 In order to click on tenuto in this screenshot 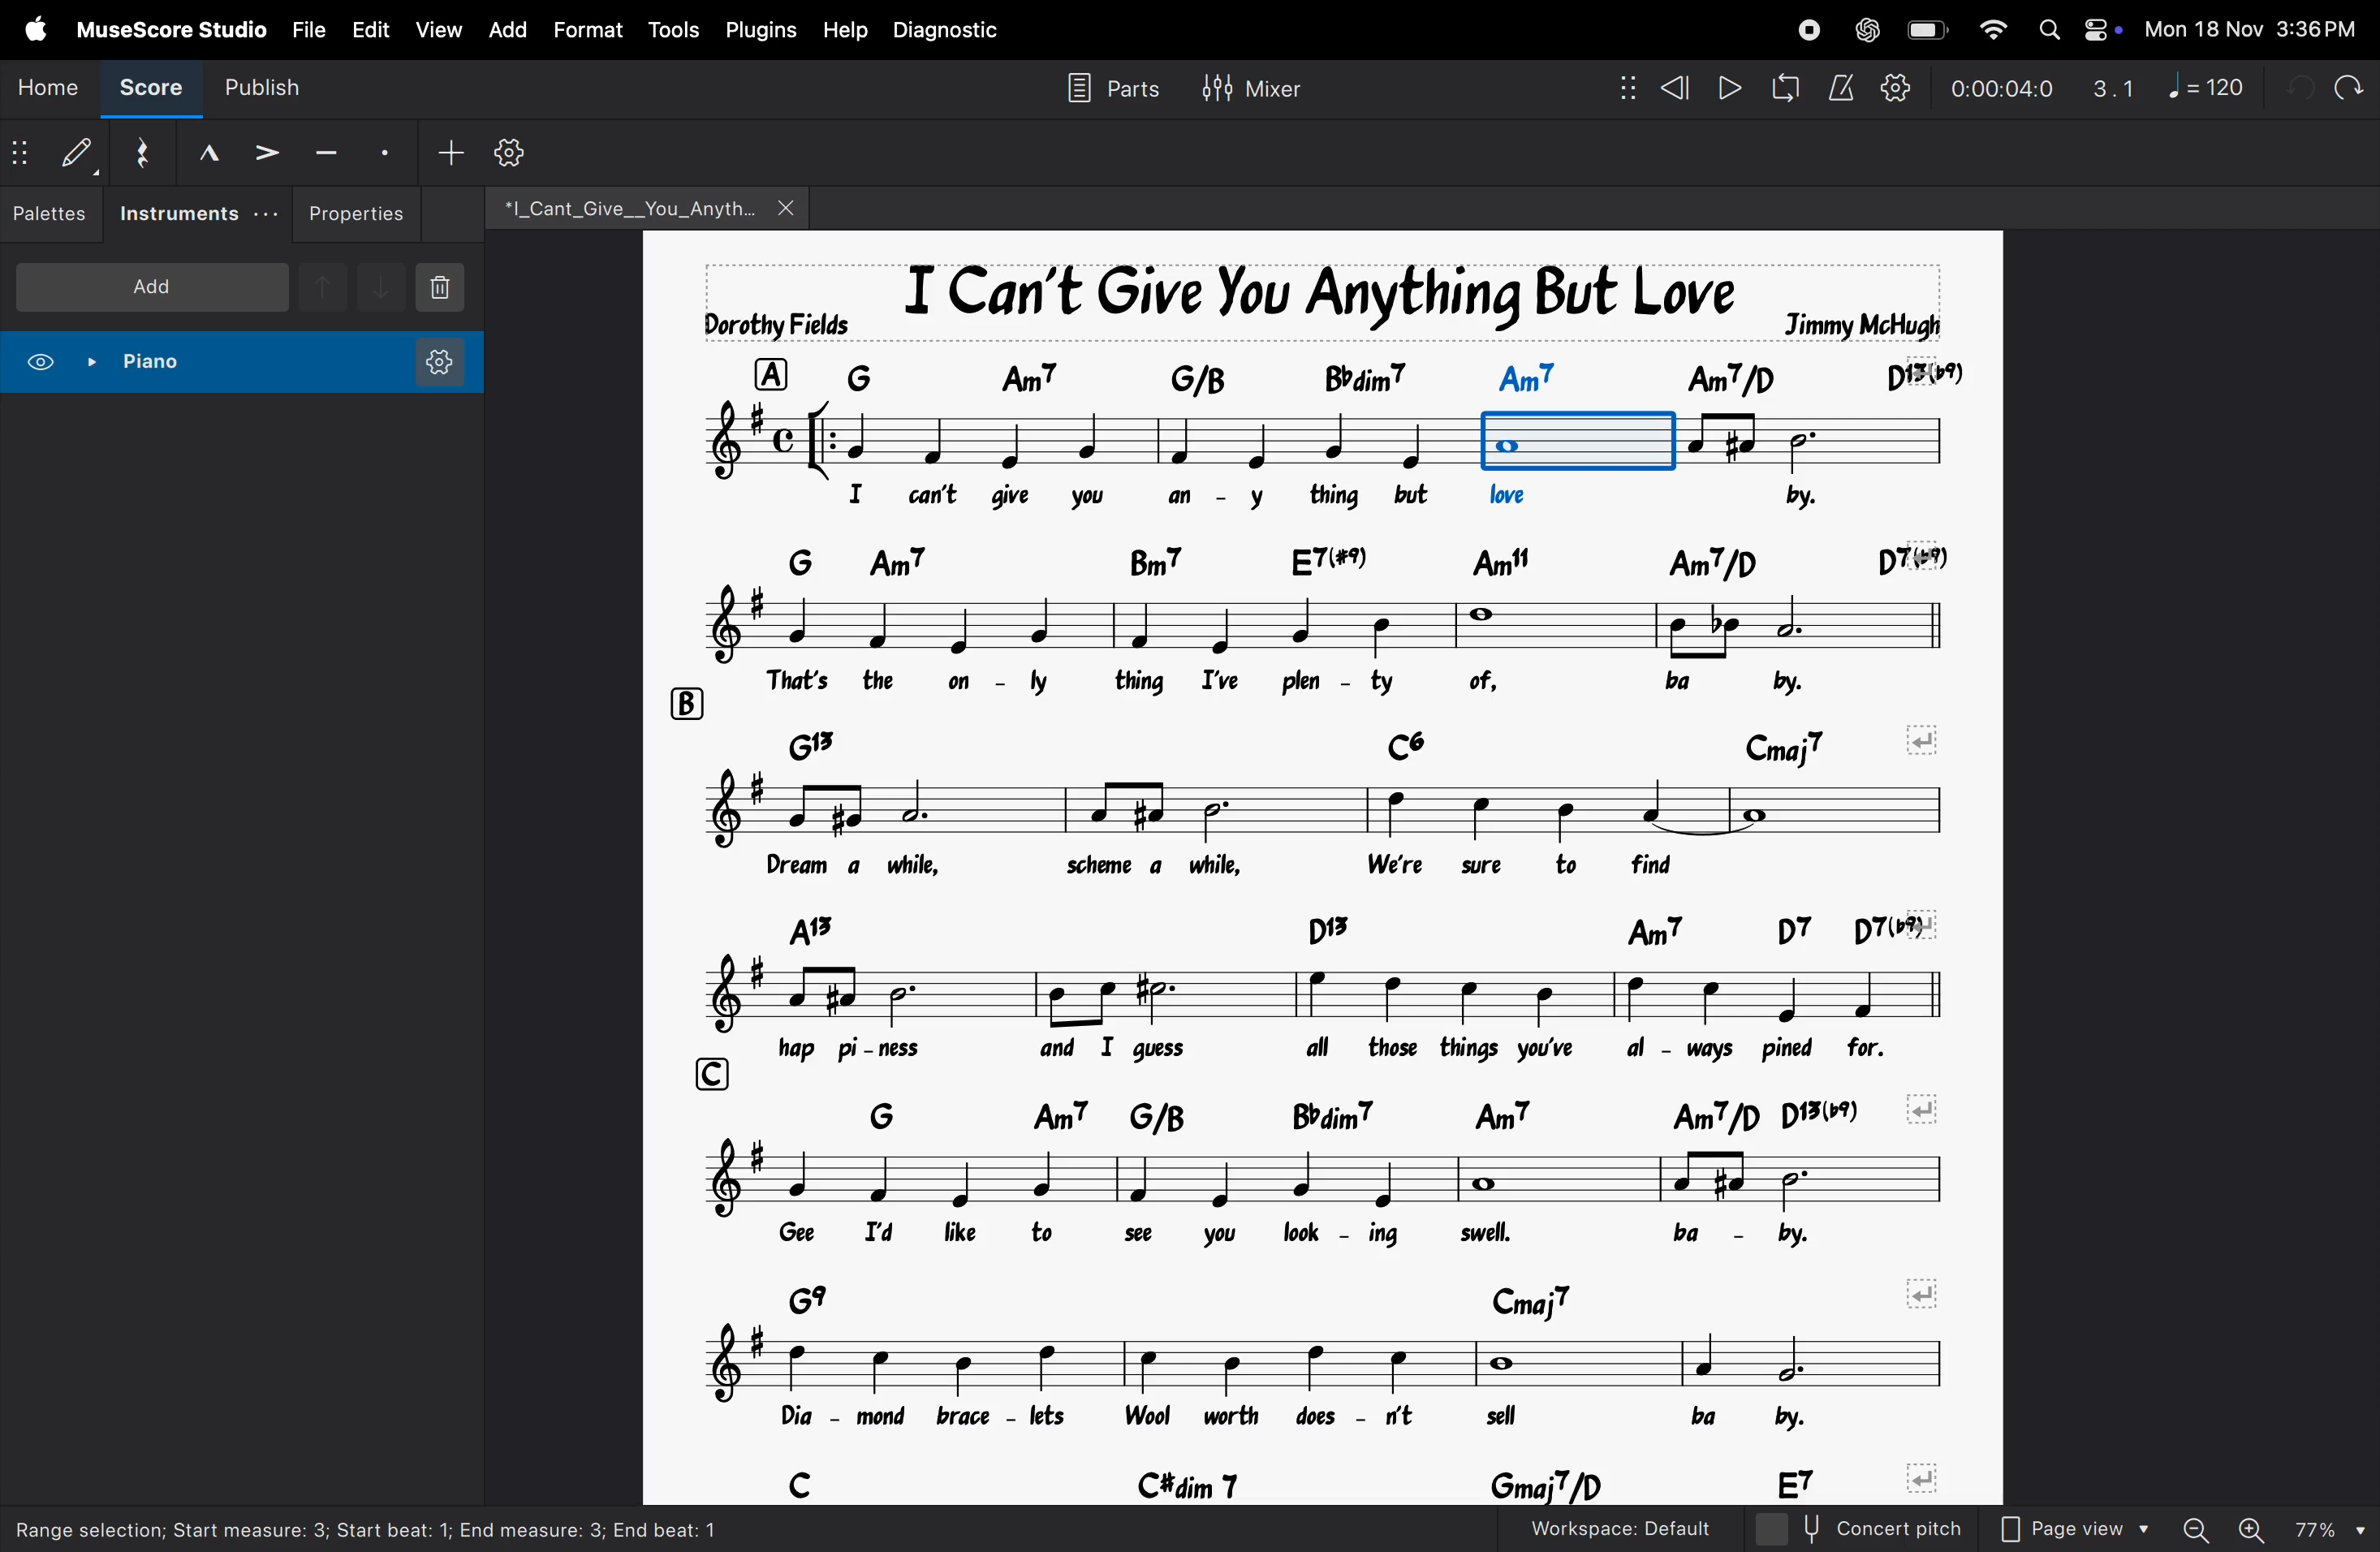, I will do `click(326, 150)`.